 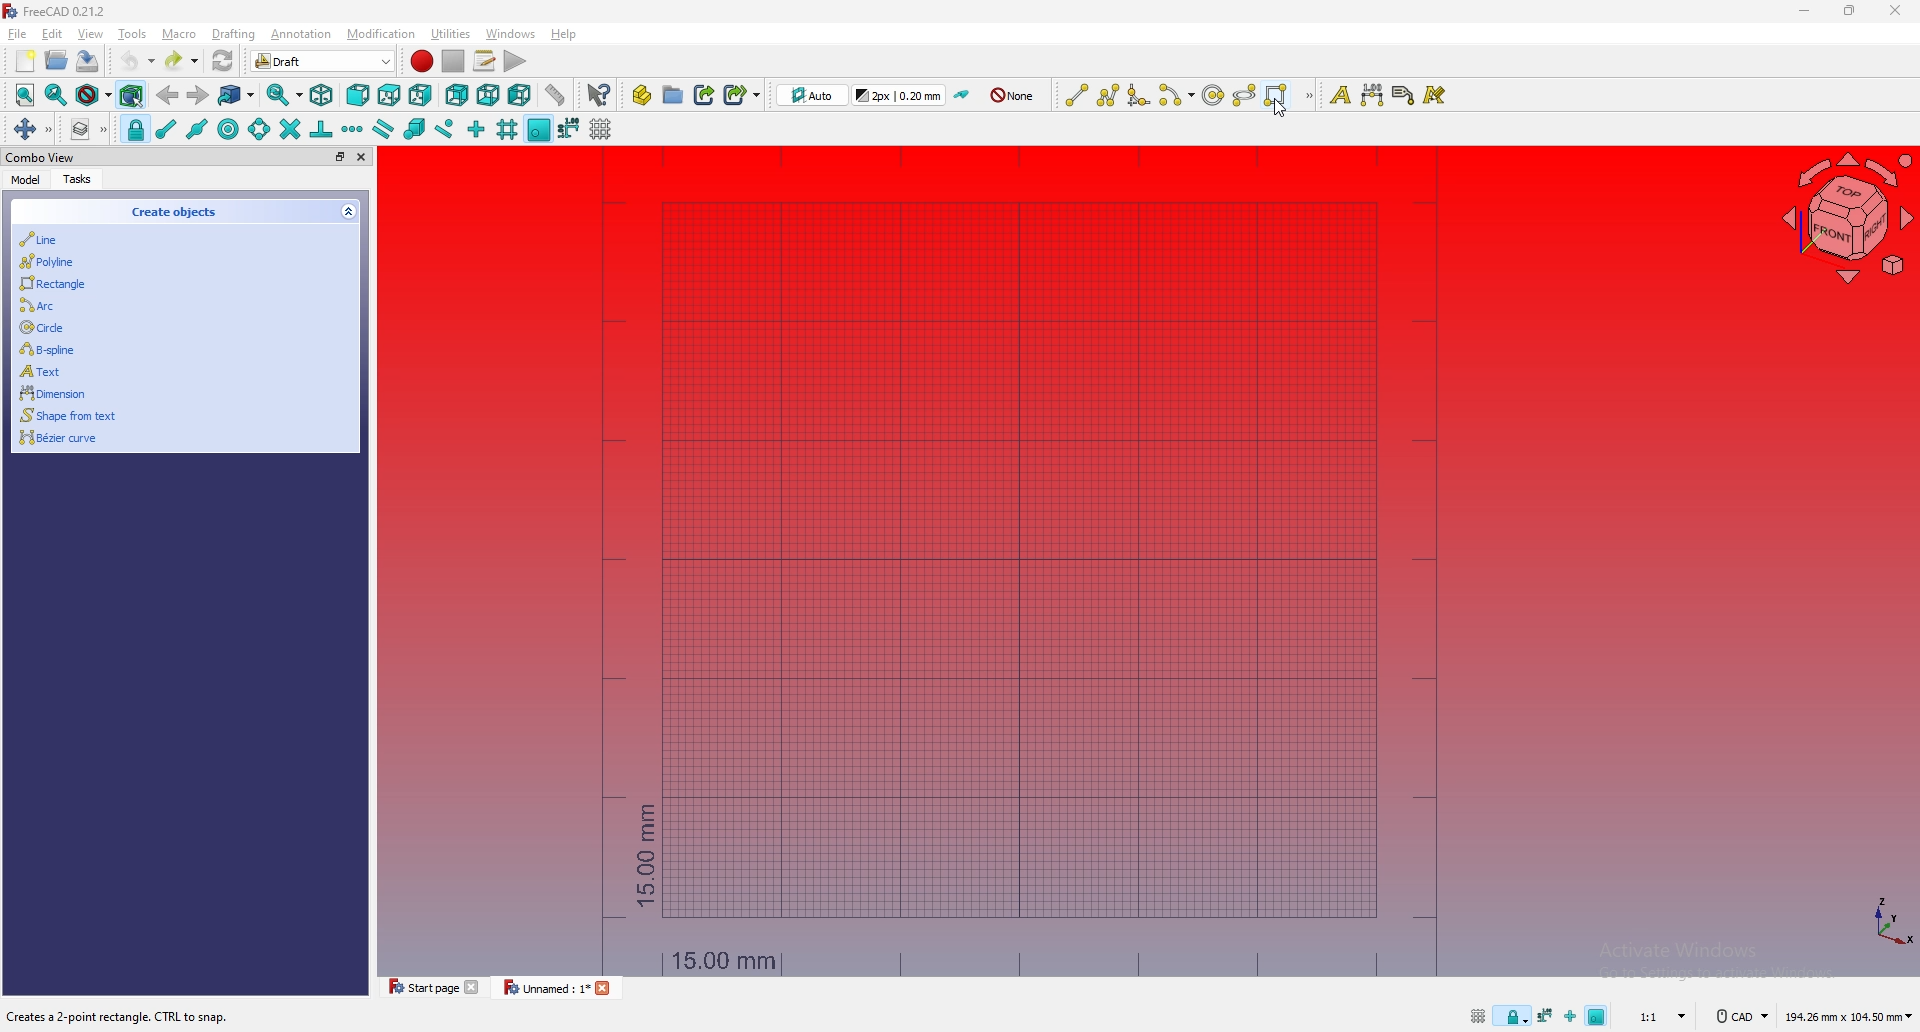 I want to click on dimension, so click(x=174, y=392).